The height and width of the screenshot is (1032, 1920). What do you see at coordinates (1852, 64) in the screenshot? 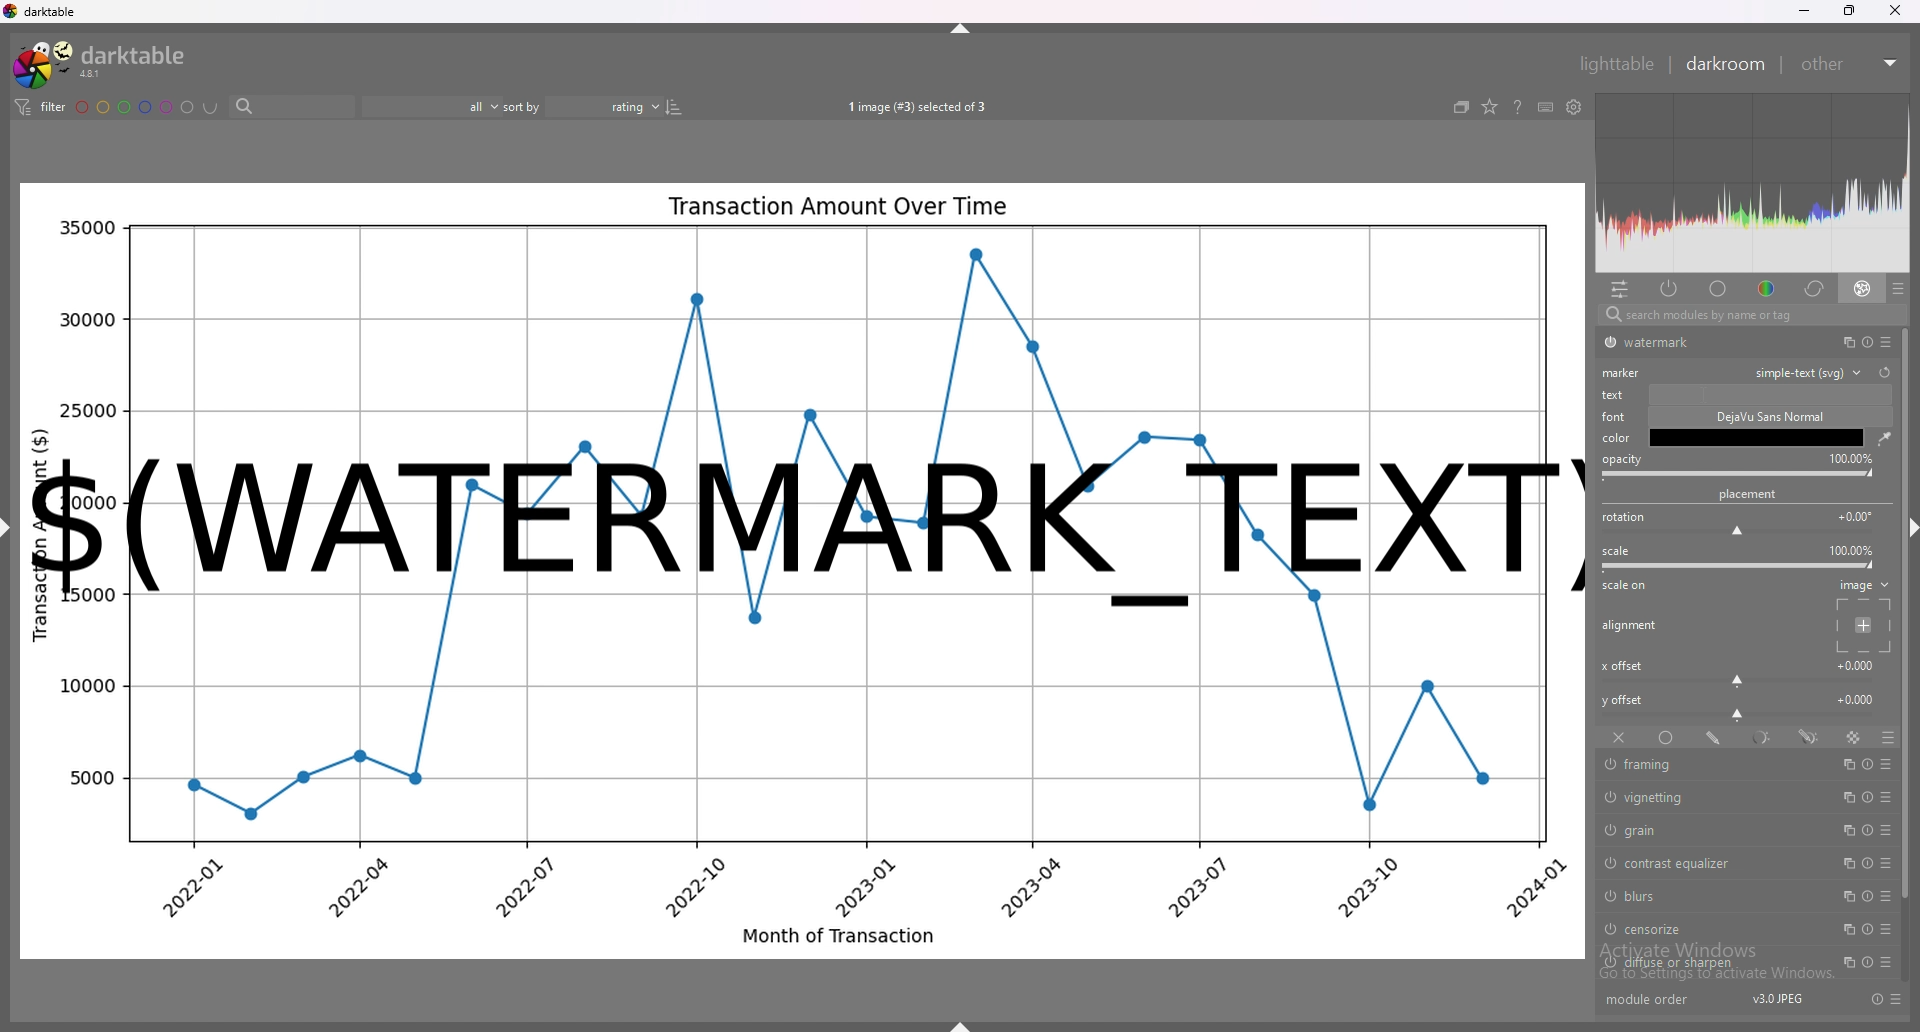
I see `other` at bounding box center [1852, 64].